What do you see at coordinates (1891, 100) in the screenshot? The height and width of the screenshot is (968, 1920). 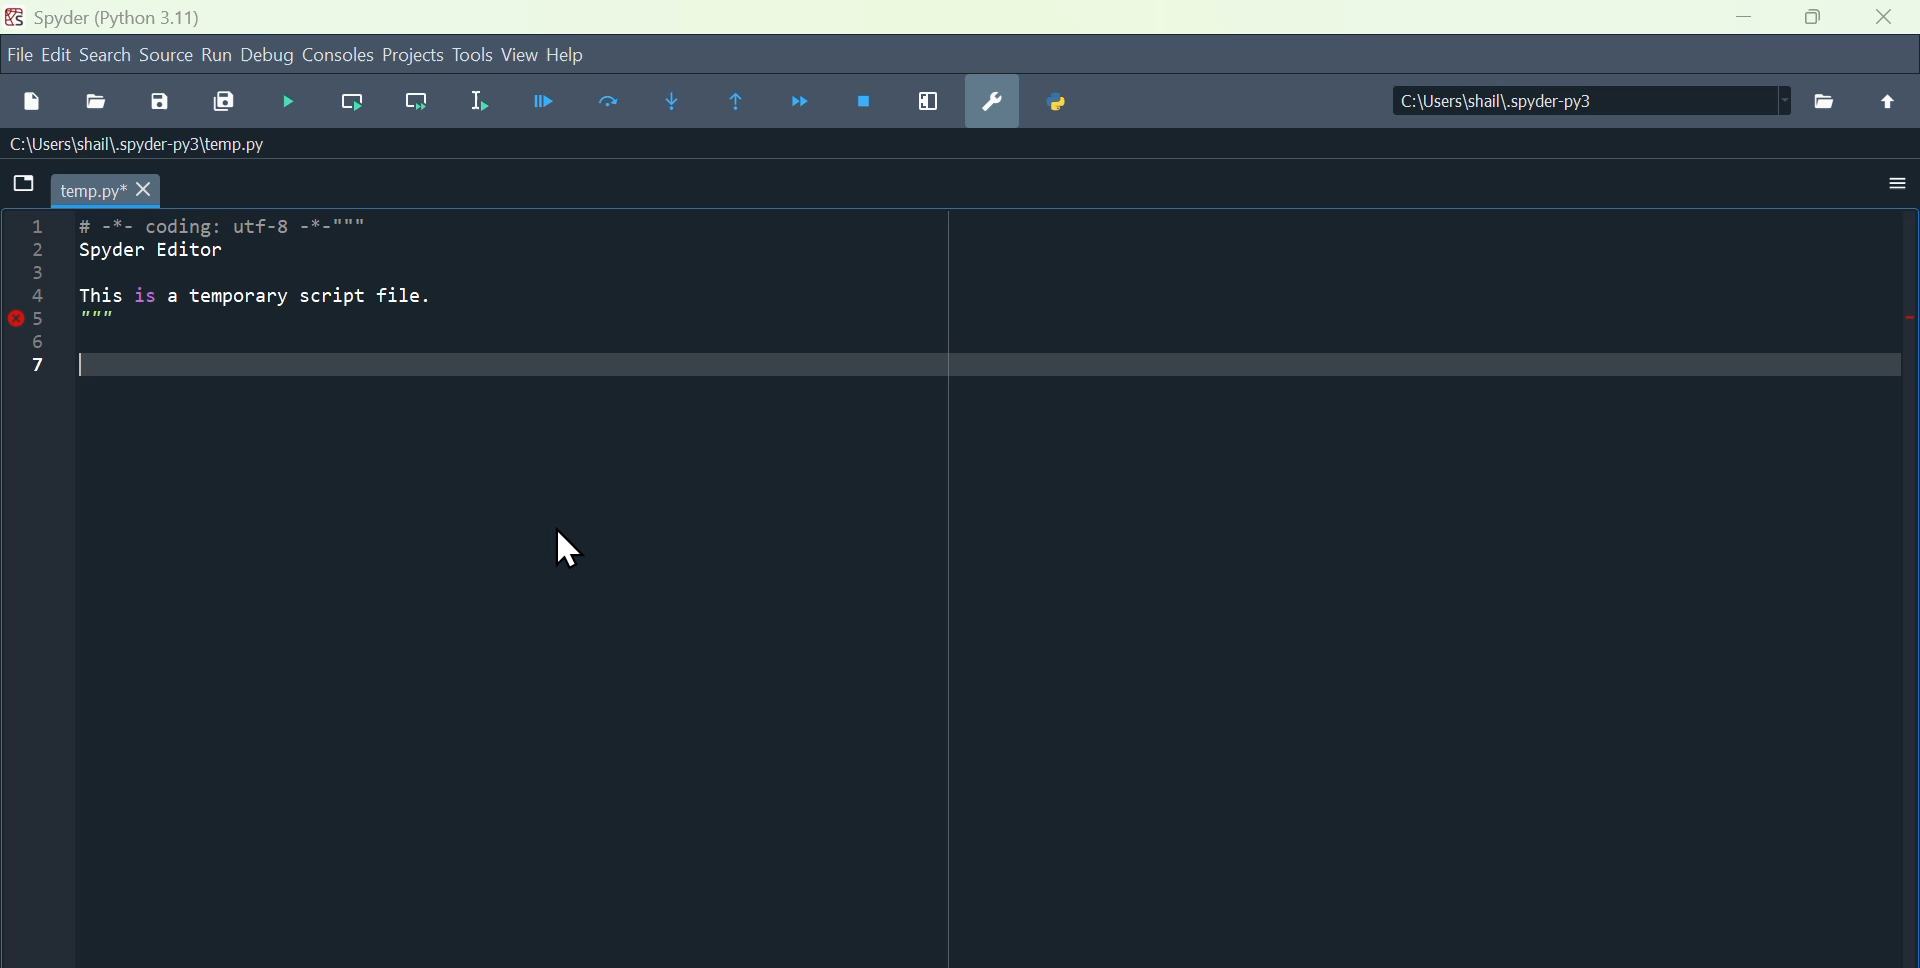 I see `Upload File` at bounding box center [1891, 100].